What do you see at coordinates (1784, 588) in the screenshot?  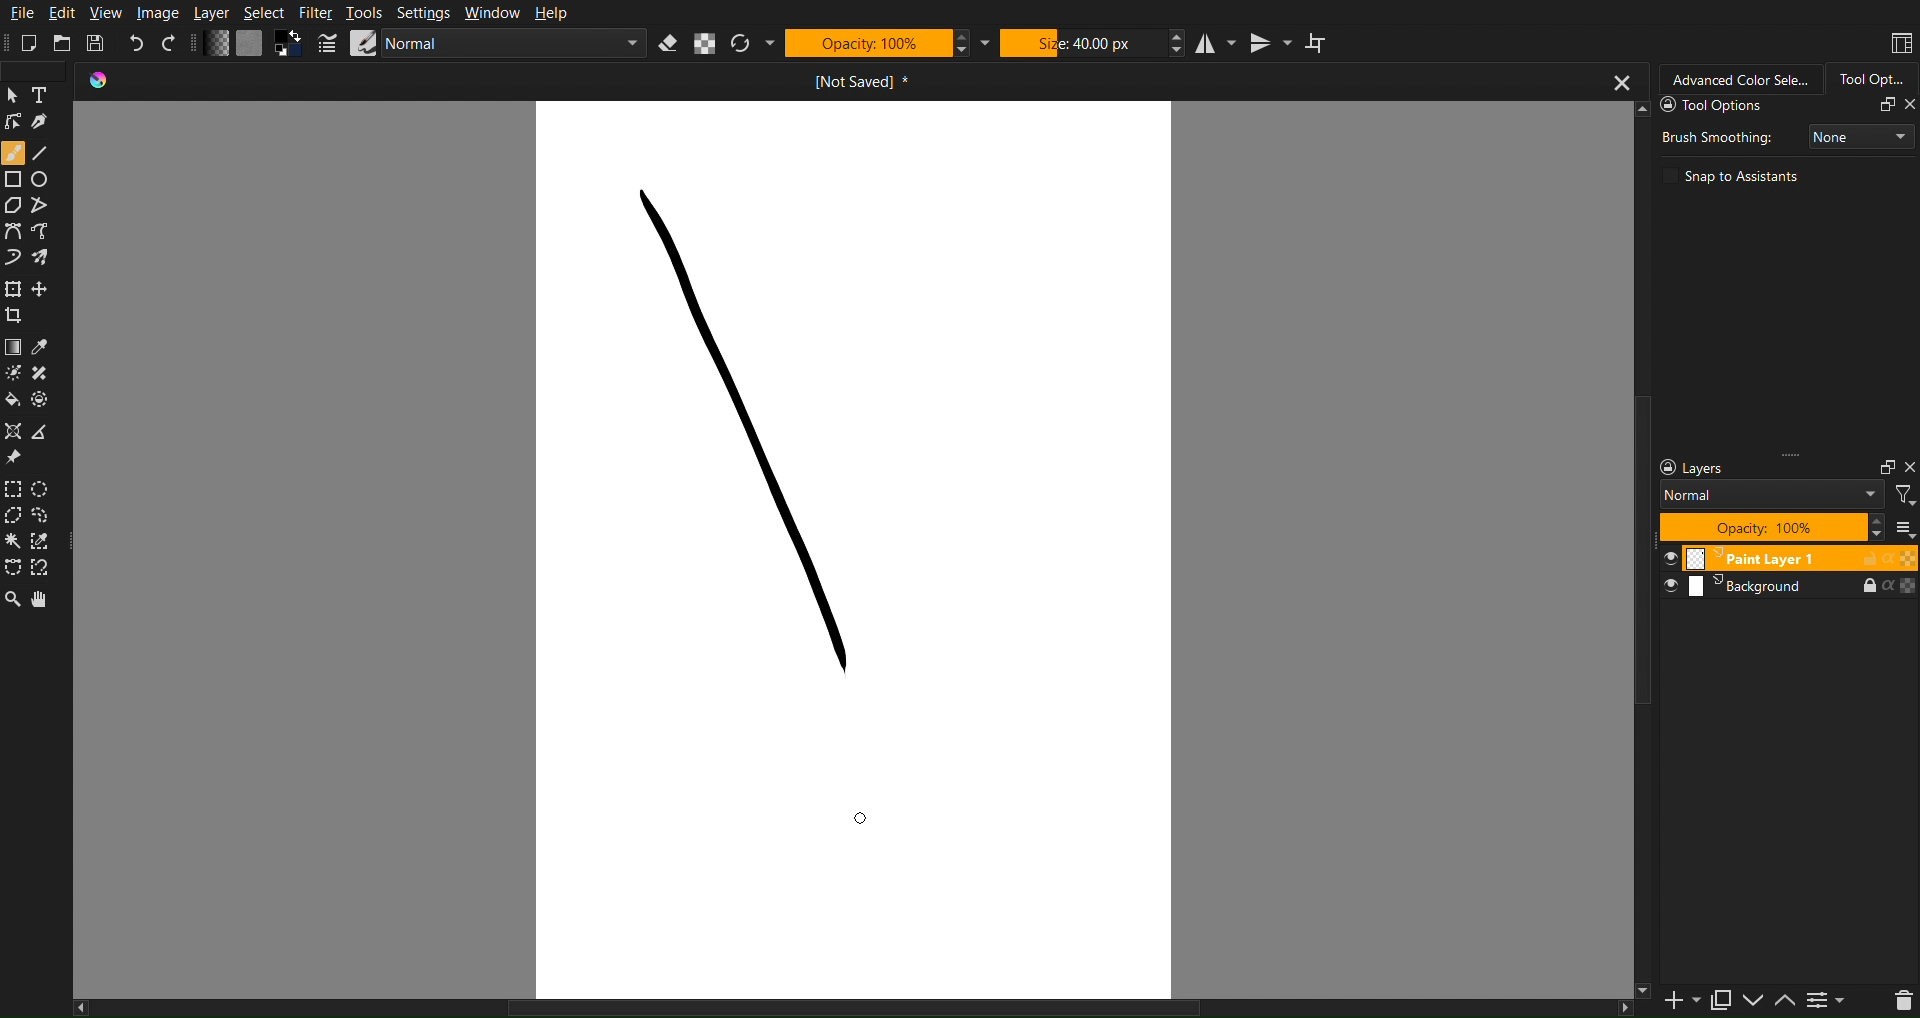 I see `Layers` at bounding box center [1784, 588].